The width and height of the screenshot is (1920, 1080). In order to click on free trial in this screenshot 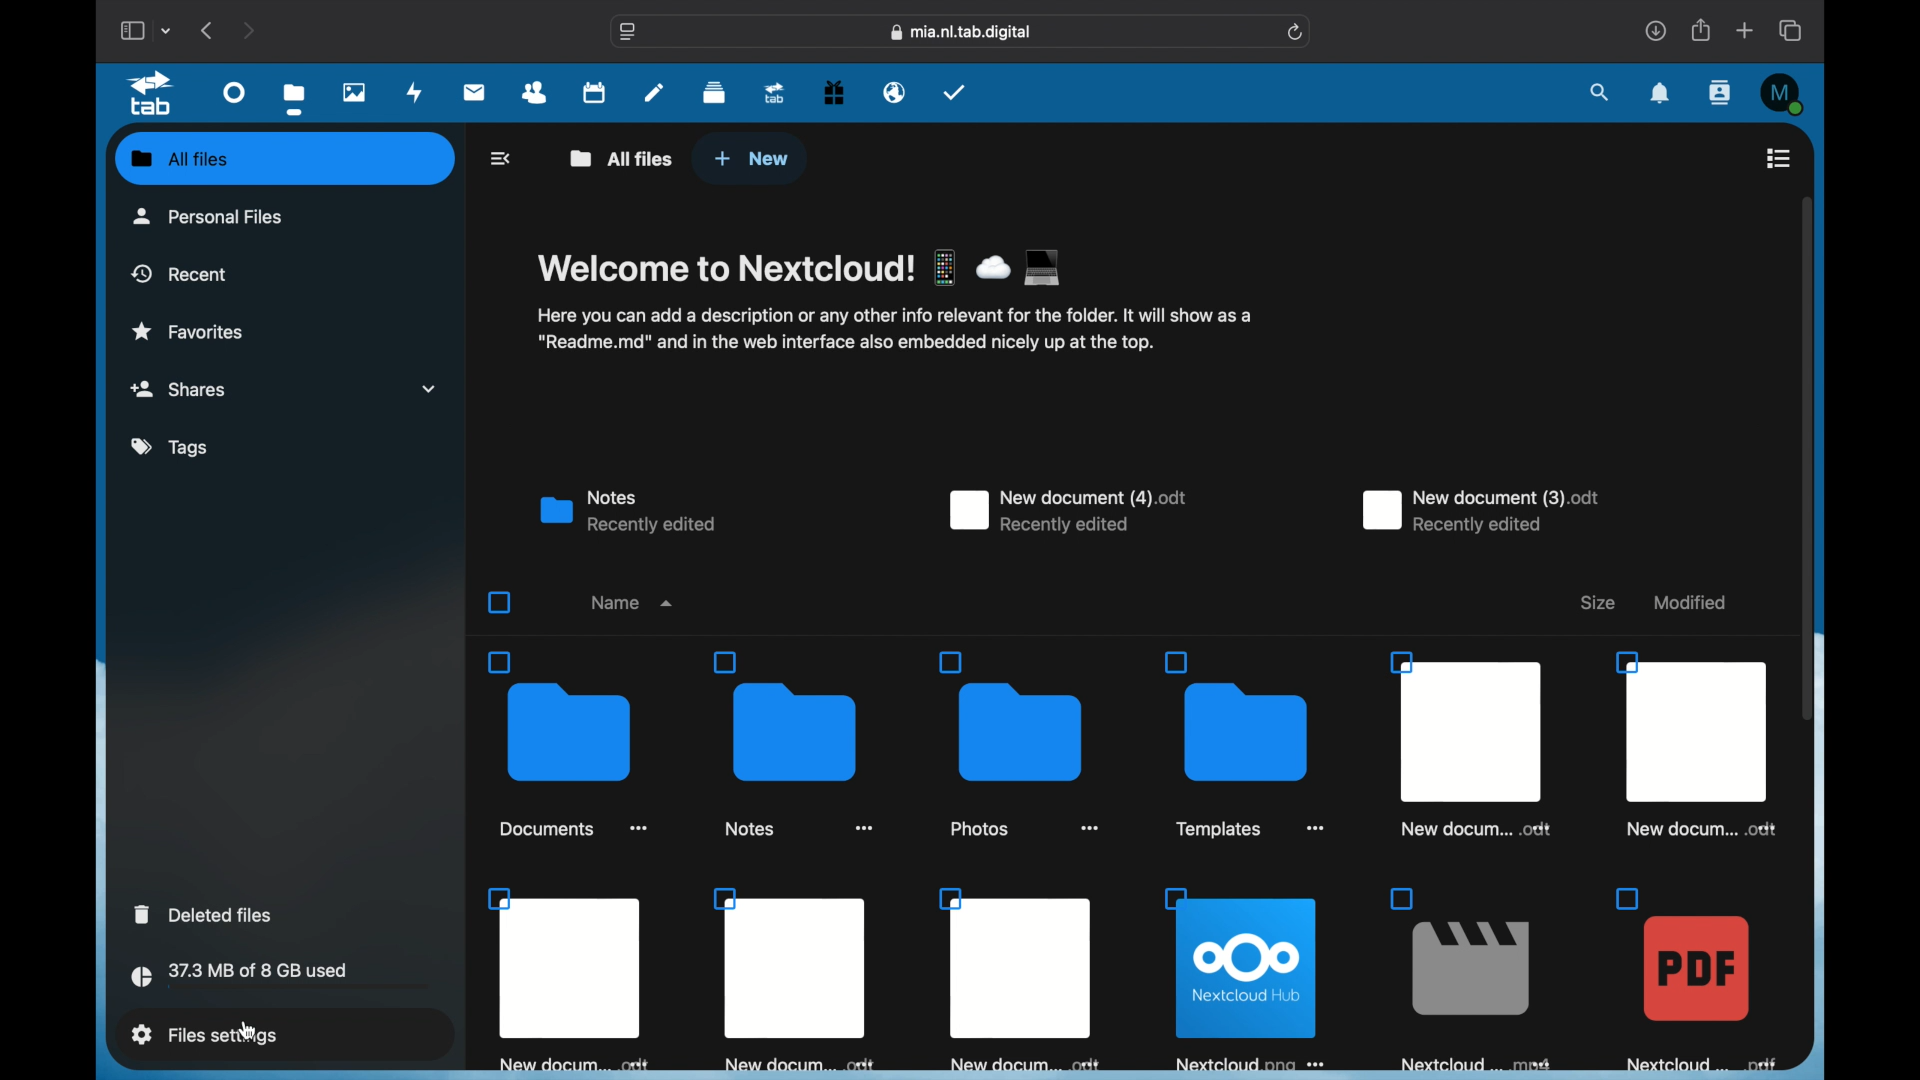, I will do `click(834, 91)`.